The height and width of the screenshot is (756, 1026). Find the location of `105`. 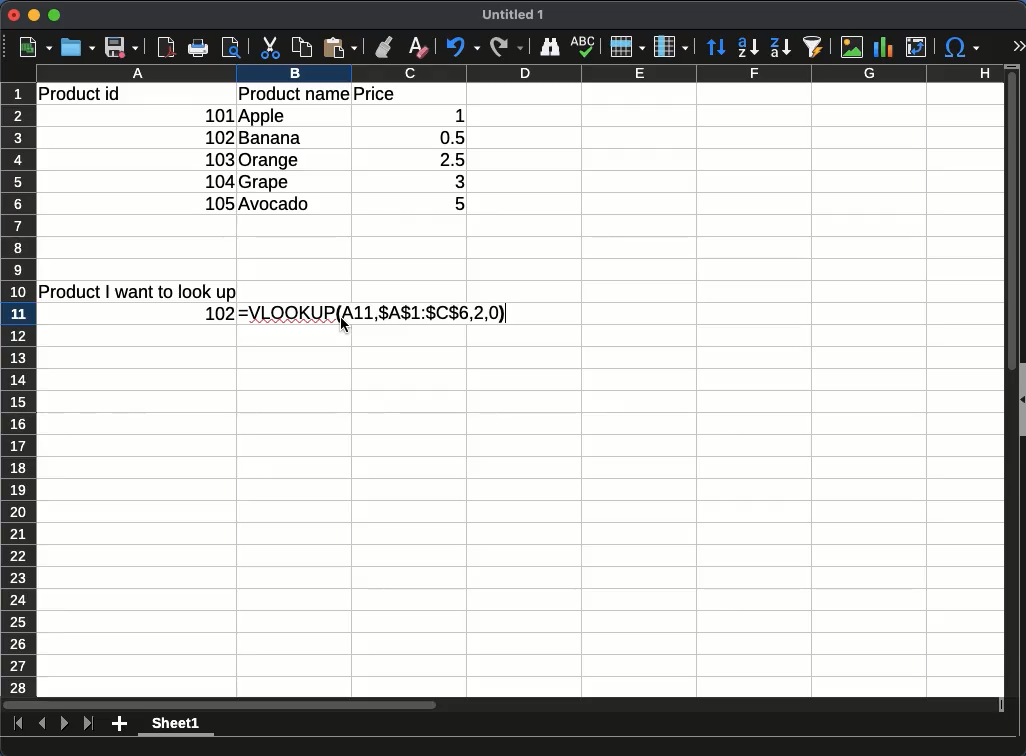

105 is located at coordinates (219, 203).